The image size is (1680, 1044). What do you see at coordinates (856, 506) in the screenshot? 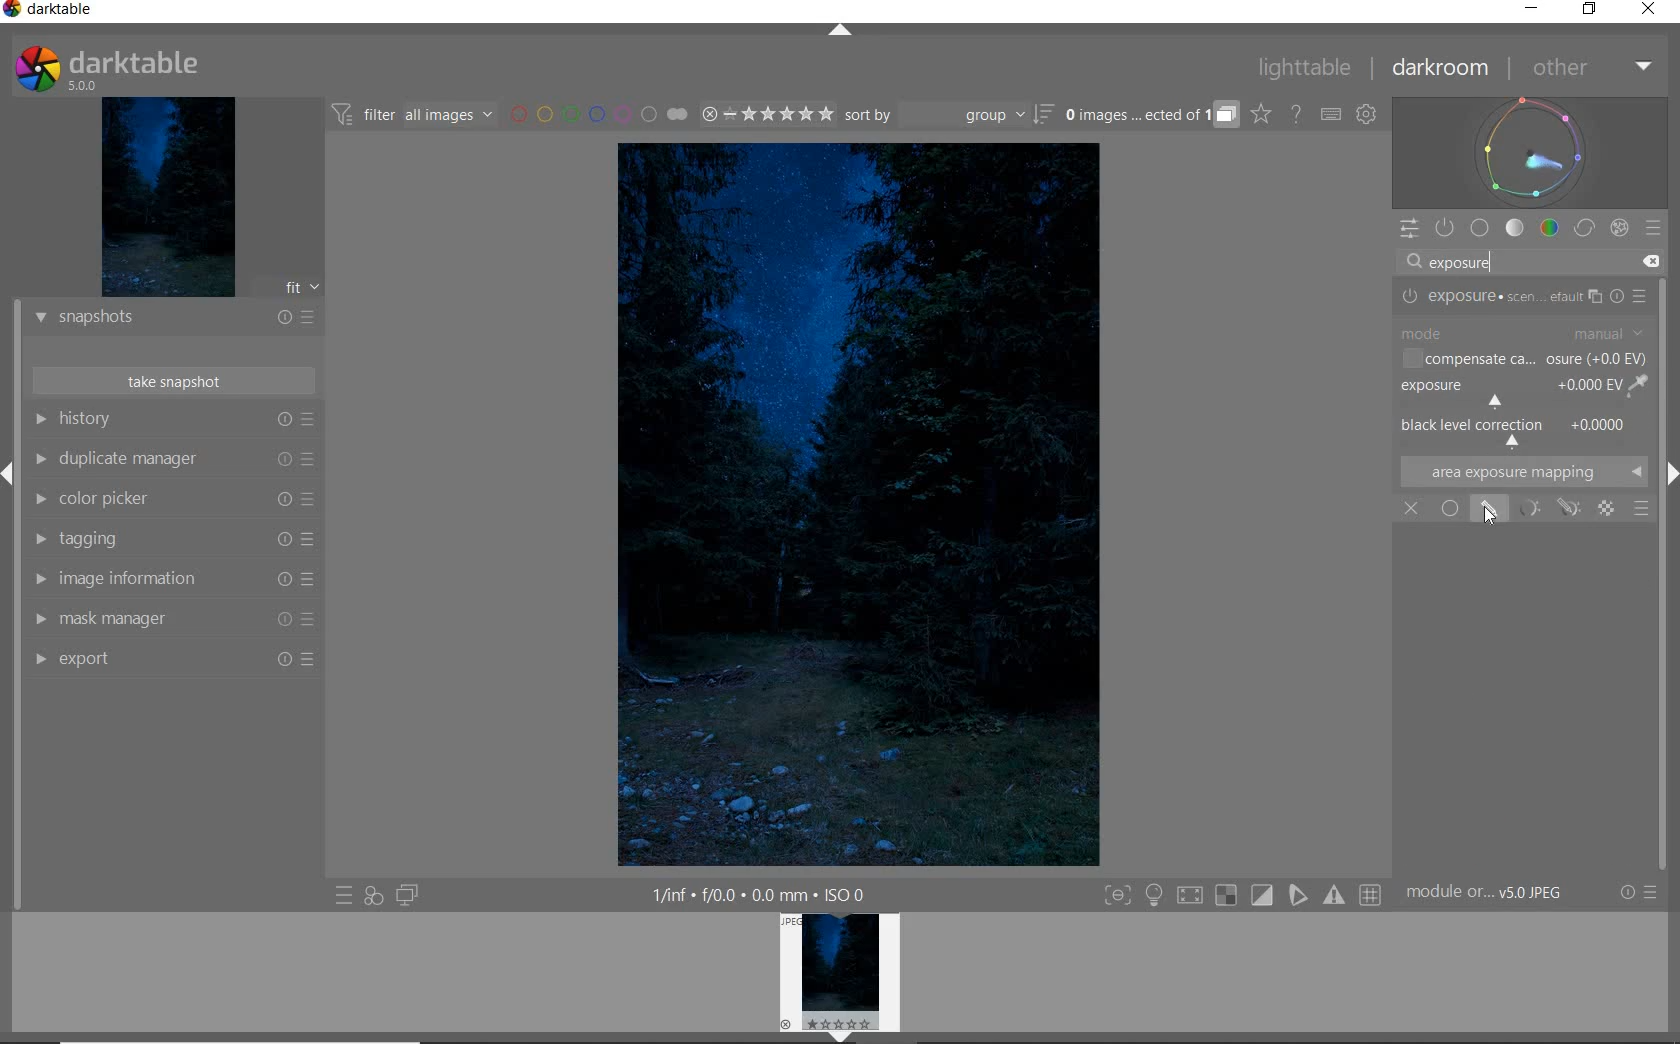
I see `SELECTED IMAGE` at bounding box center [856, 506].